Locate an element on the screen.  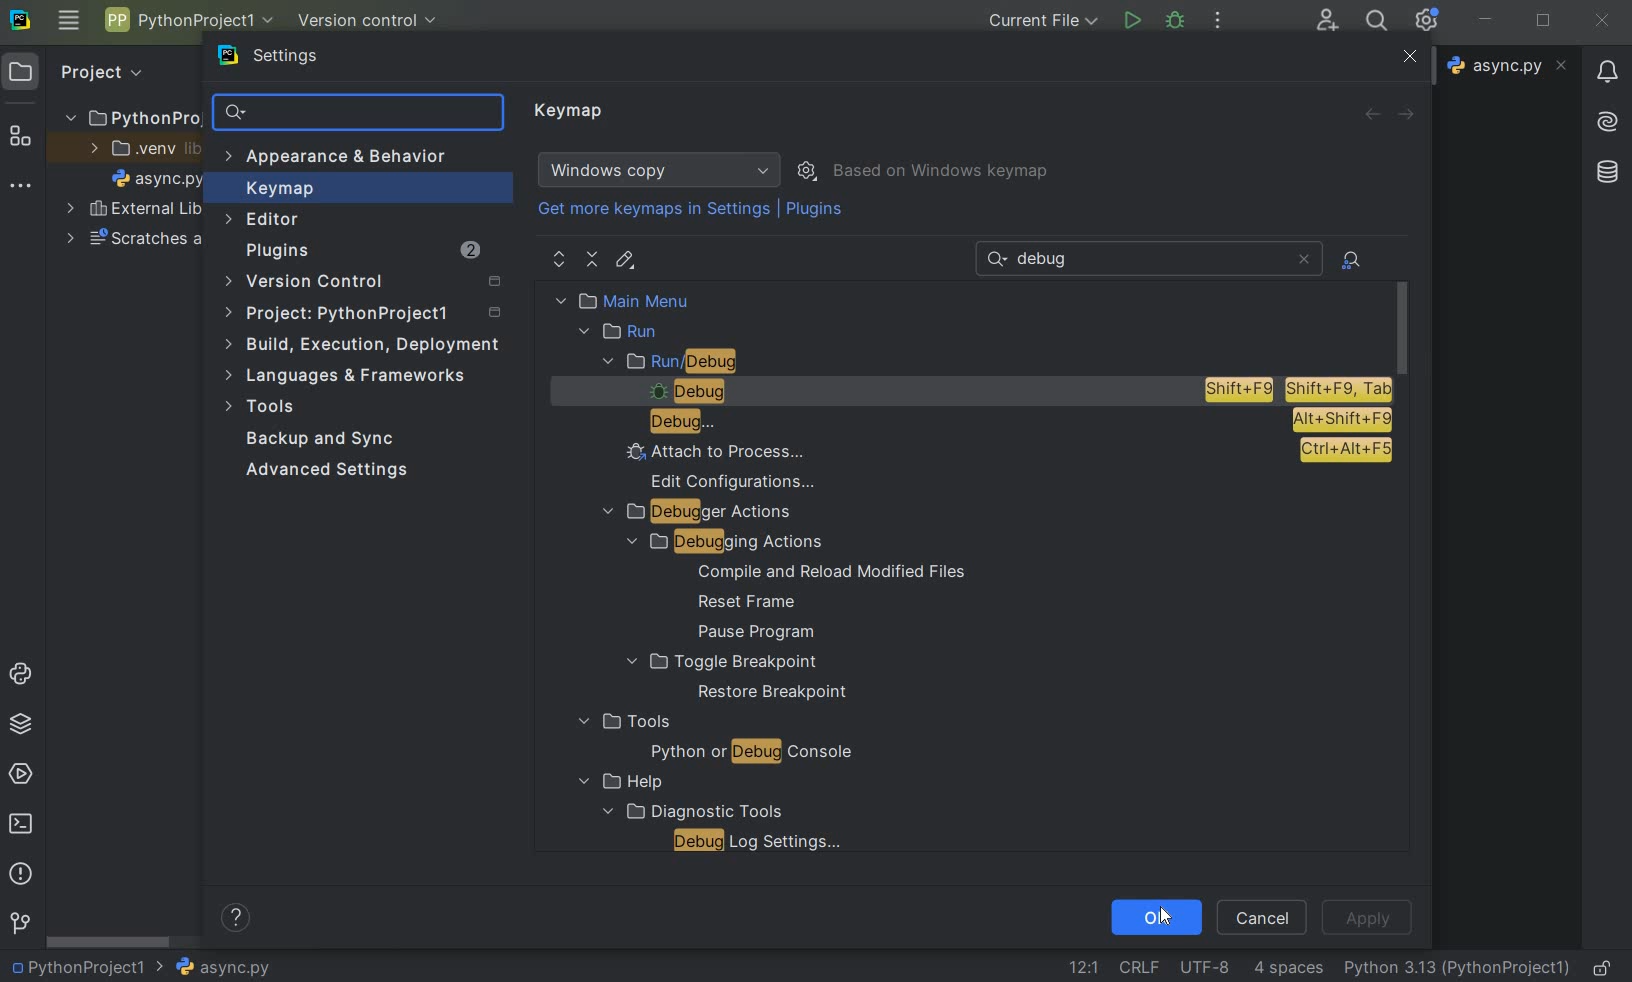
run/debug is located at coordinates (710, 363).